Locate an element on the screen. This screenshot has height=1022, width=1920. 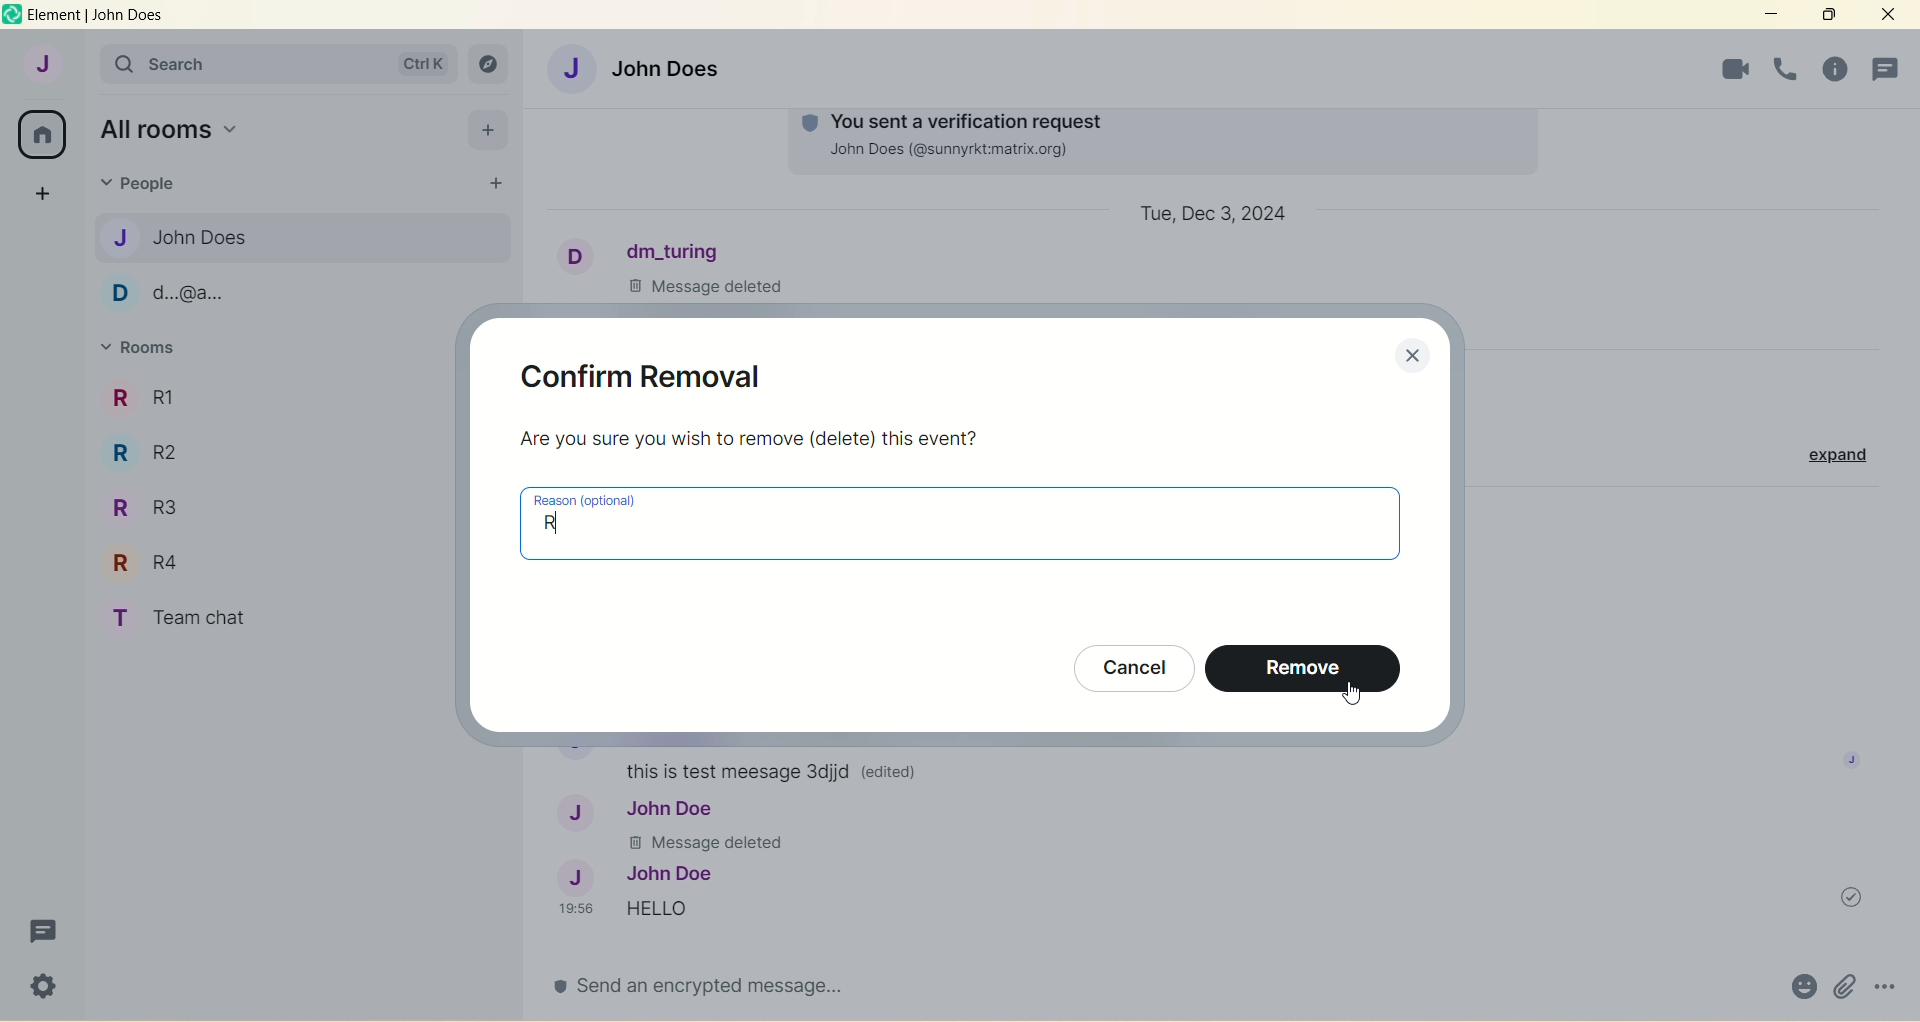
explore rooms is located at coordinates (490, 63).